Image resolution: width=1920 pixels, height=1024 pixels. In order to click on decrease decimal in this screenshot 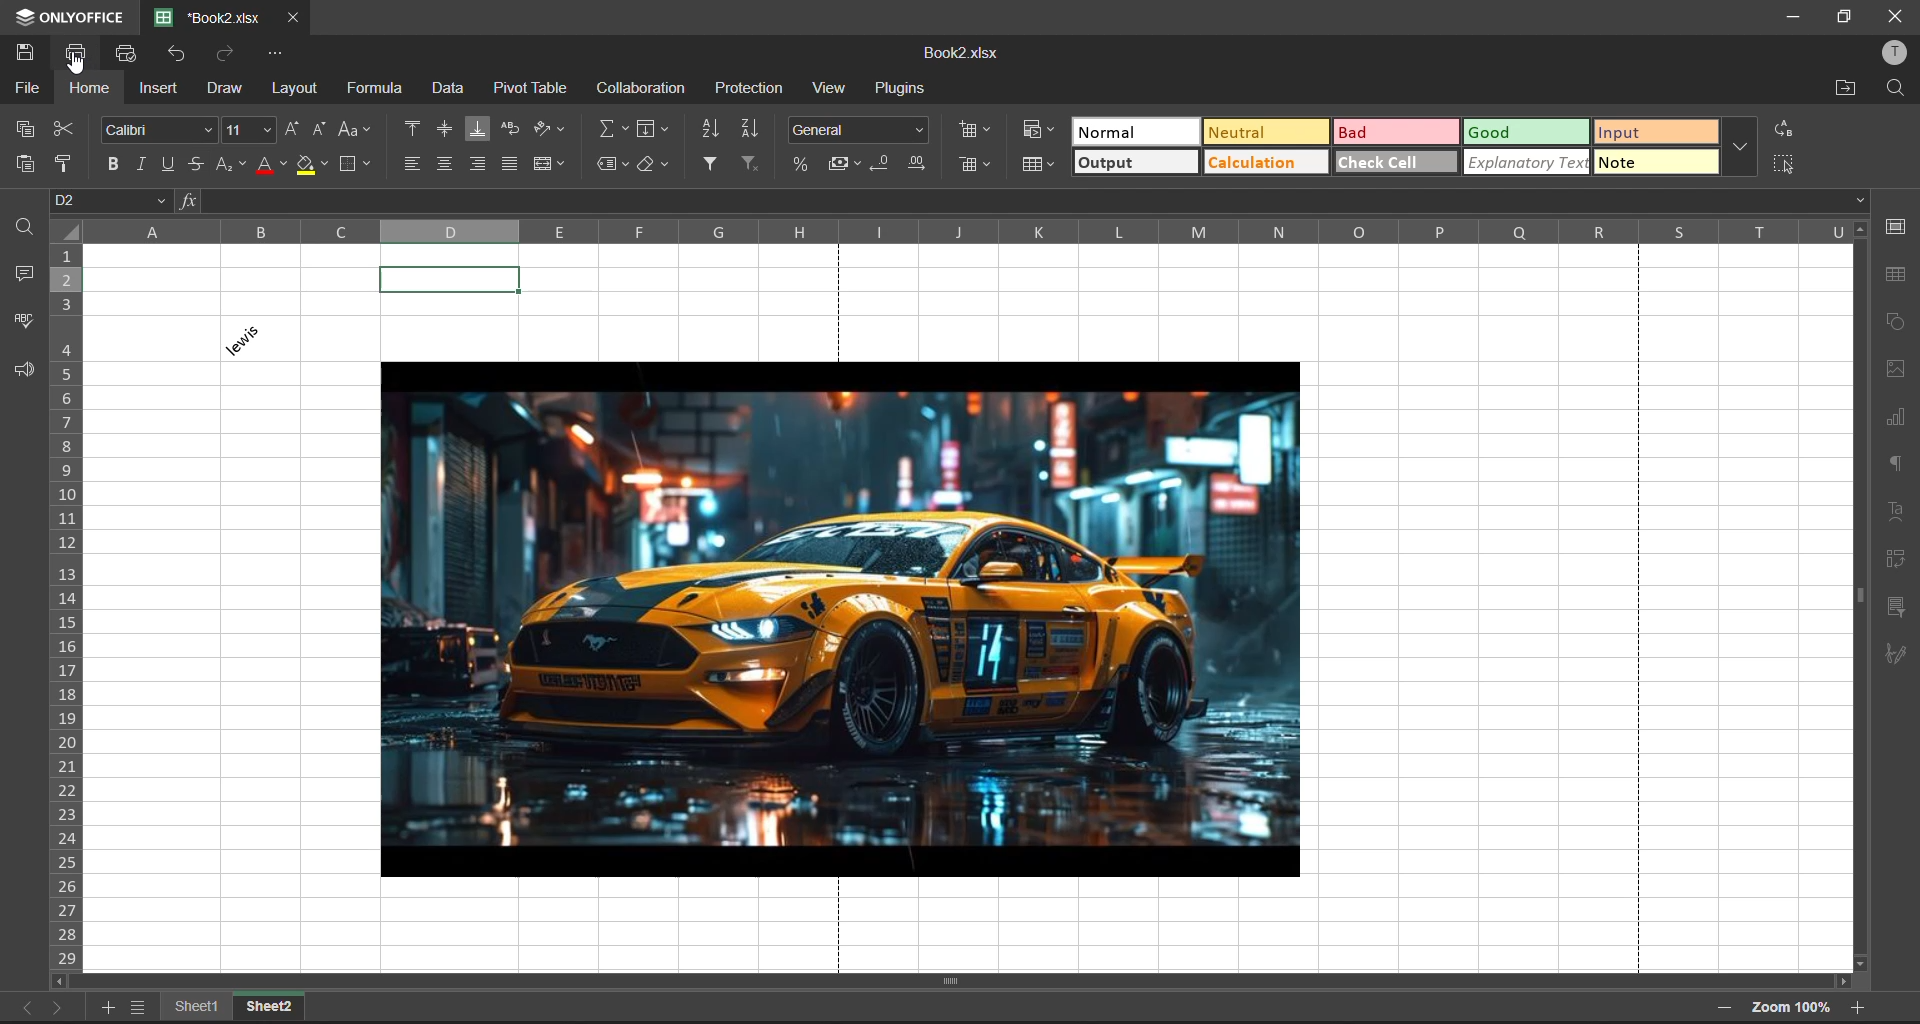, I will do `click(881, 165)`.